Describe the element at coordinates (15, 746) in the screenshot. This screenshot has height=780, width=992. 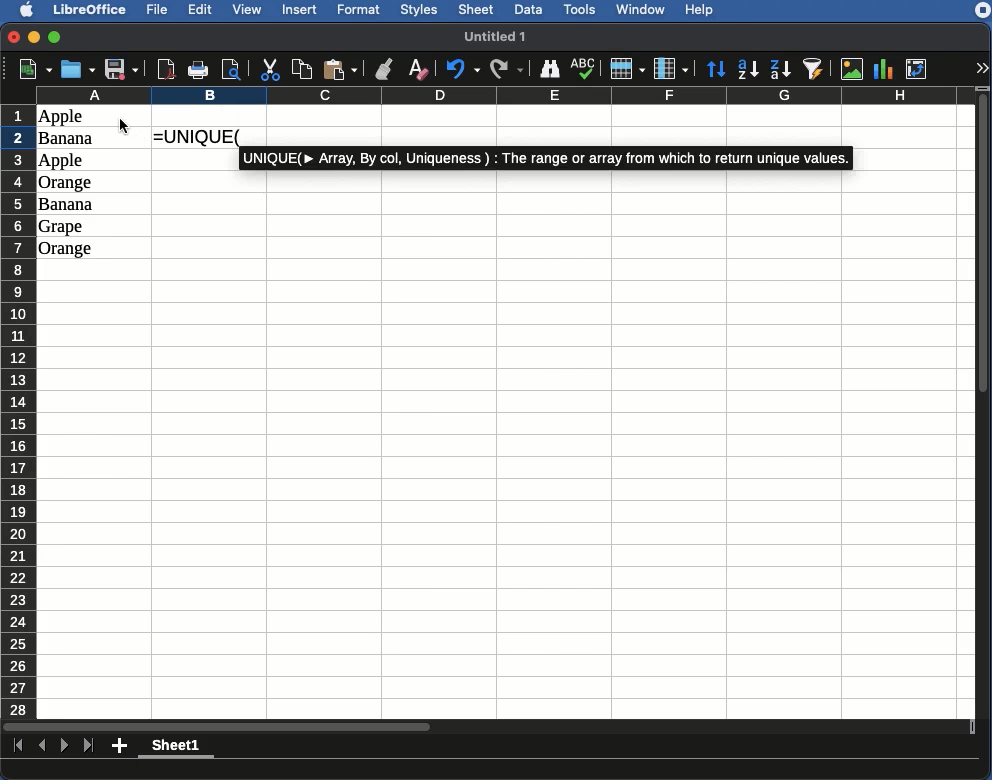
I see `First sheet` at that location.